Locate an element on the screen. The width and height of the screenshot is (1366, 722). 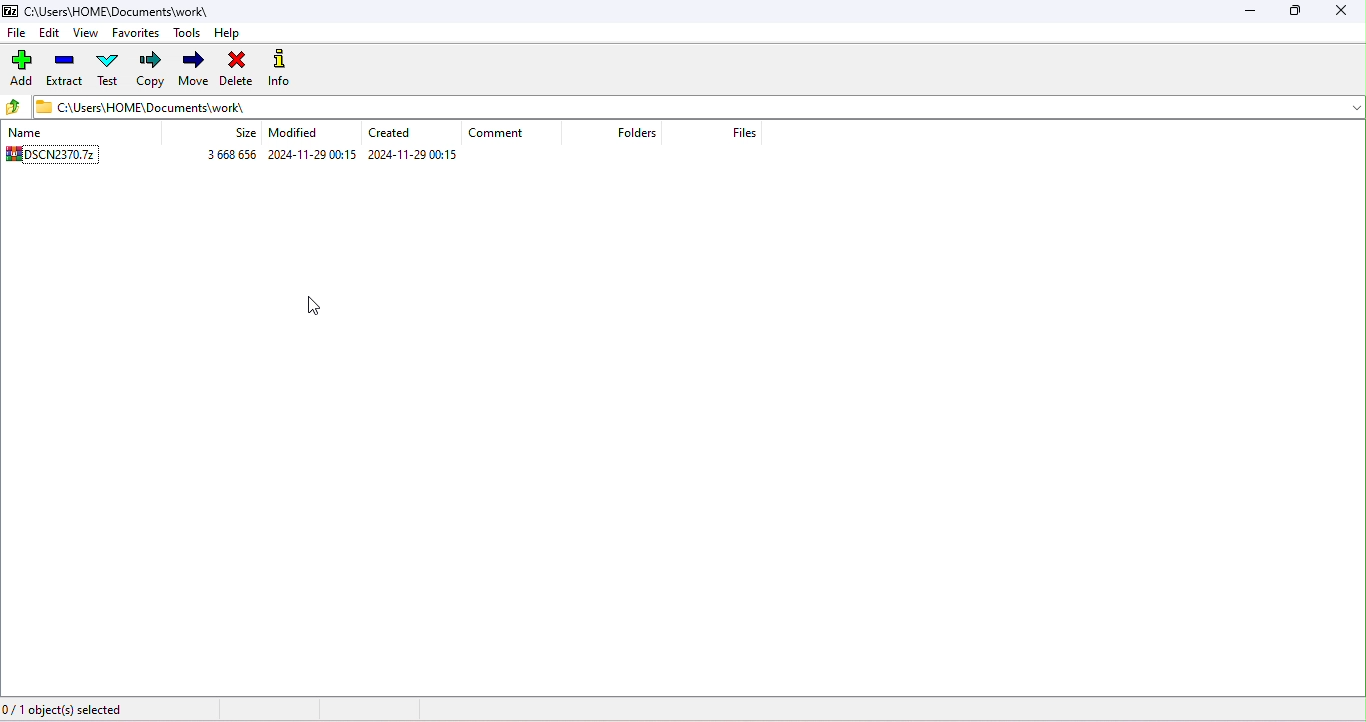
creation date is located at coordinates (394, 134).